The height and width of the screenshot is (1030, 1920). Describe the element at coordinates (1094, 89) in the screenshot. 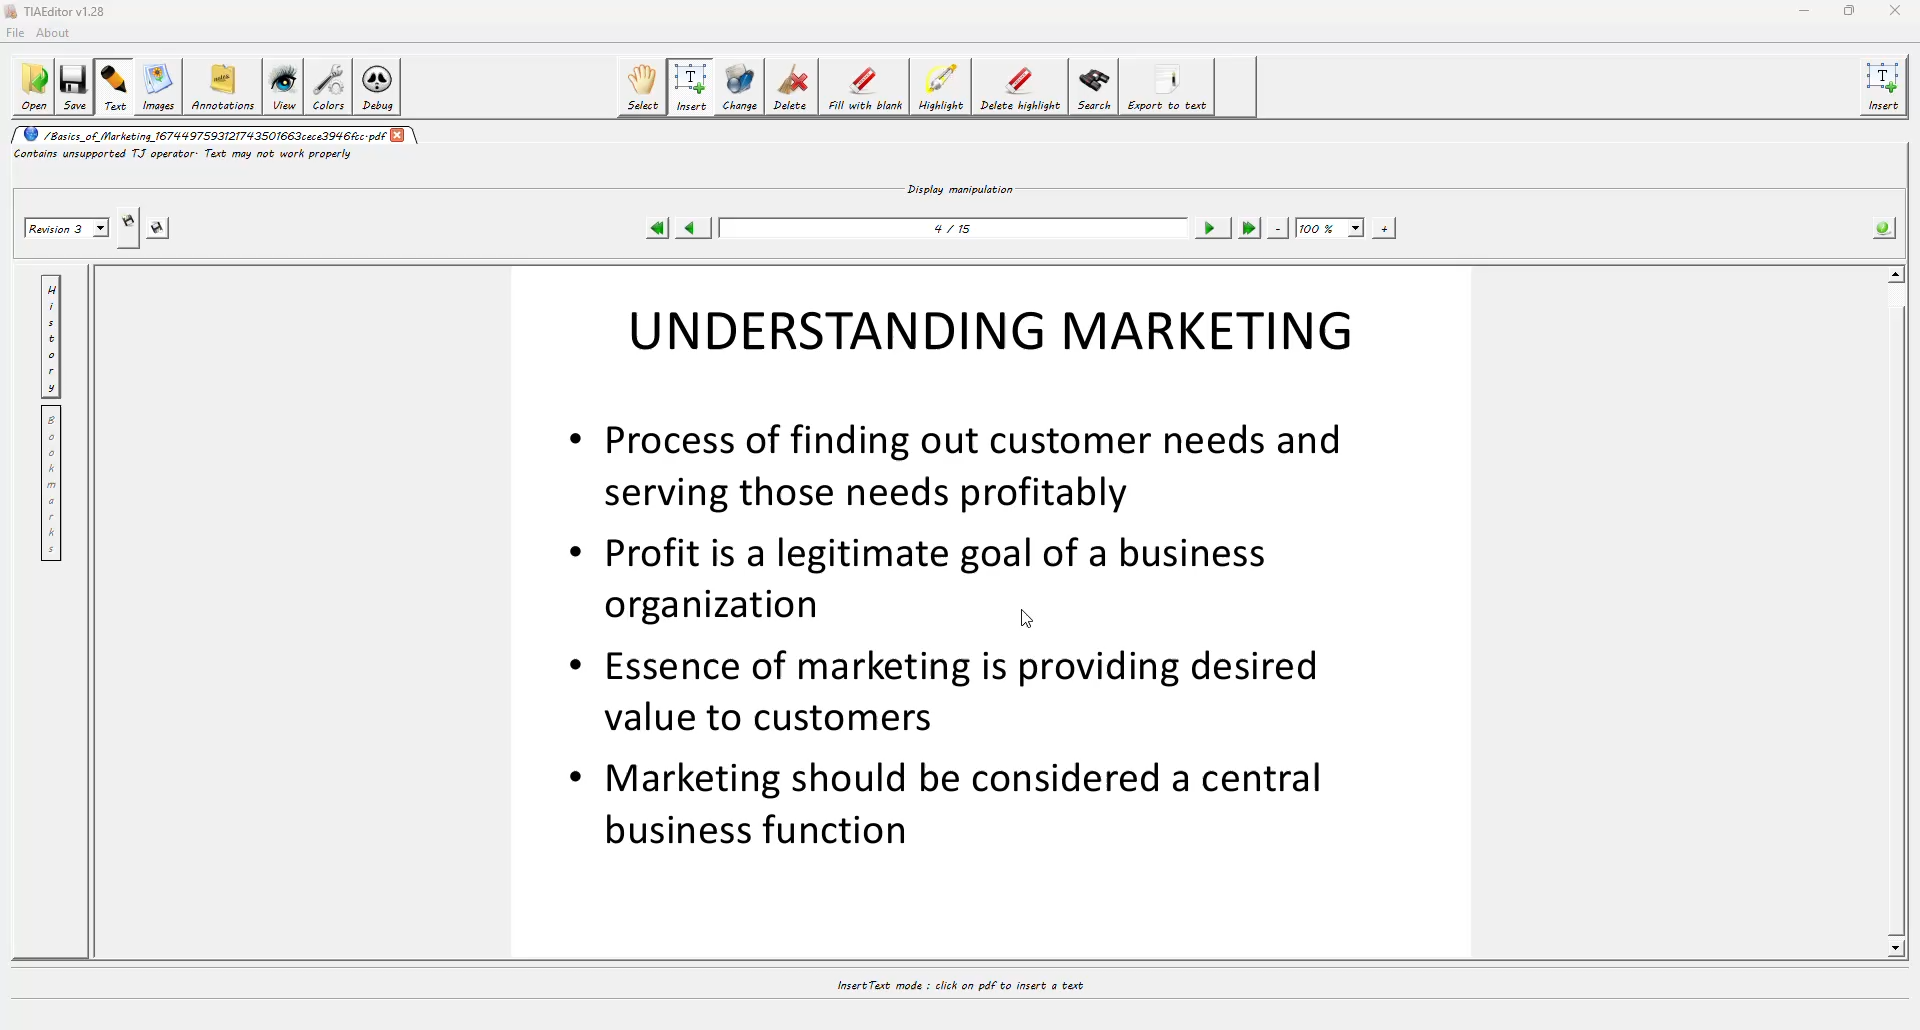

I see `search` at that location.